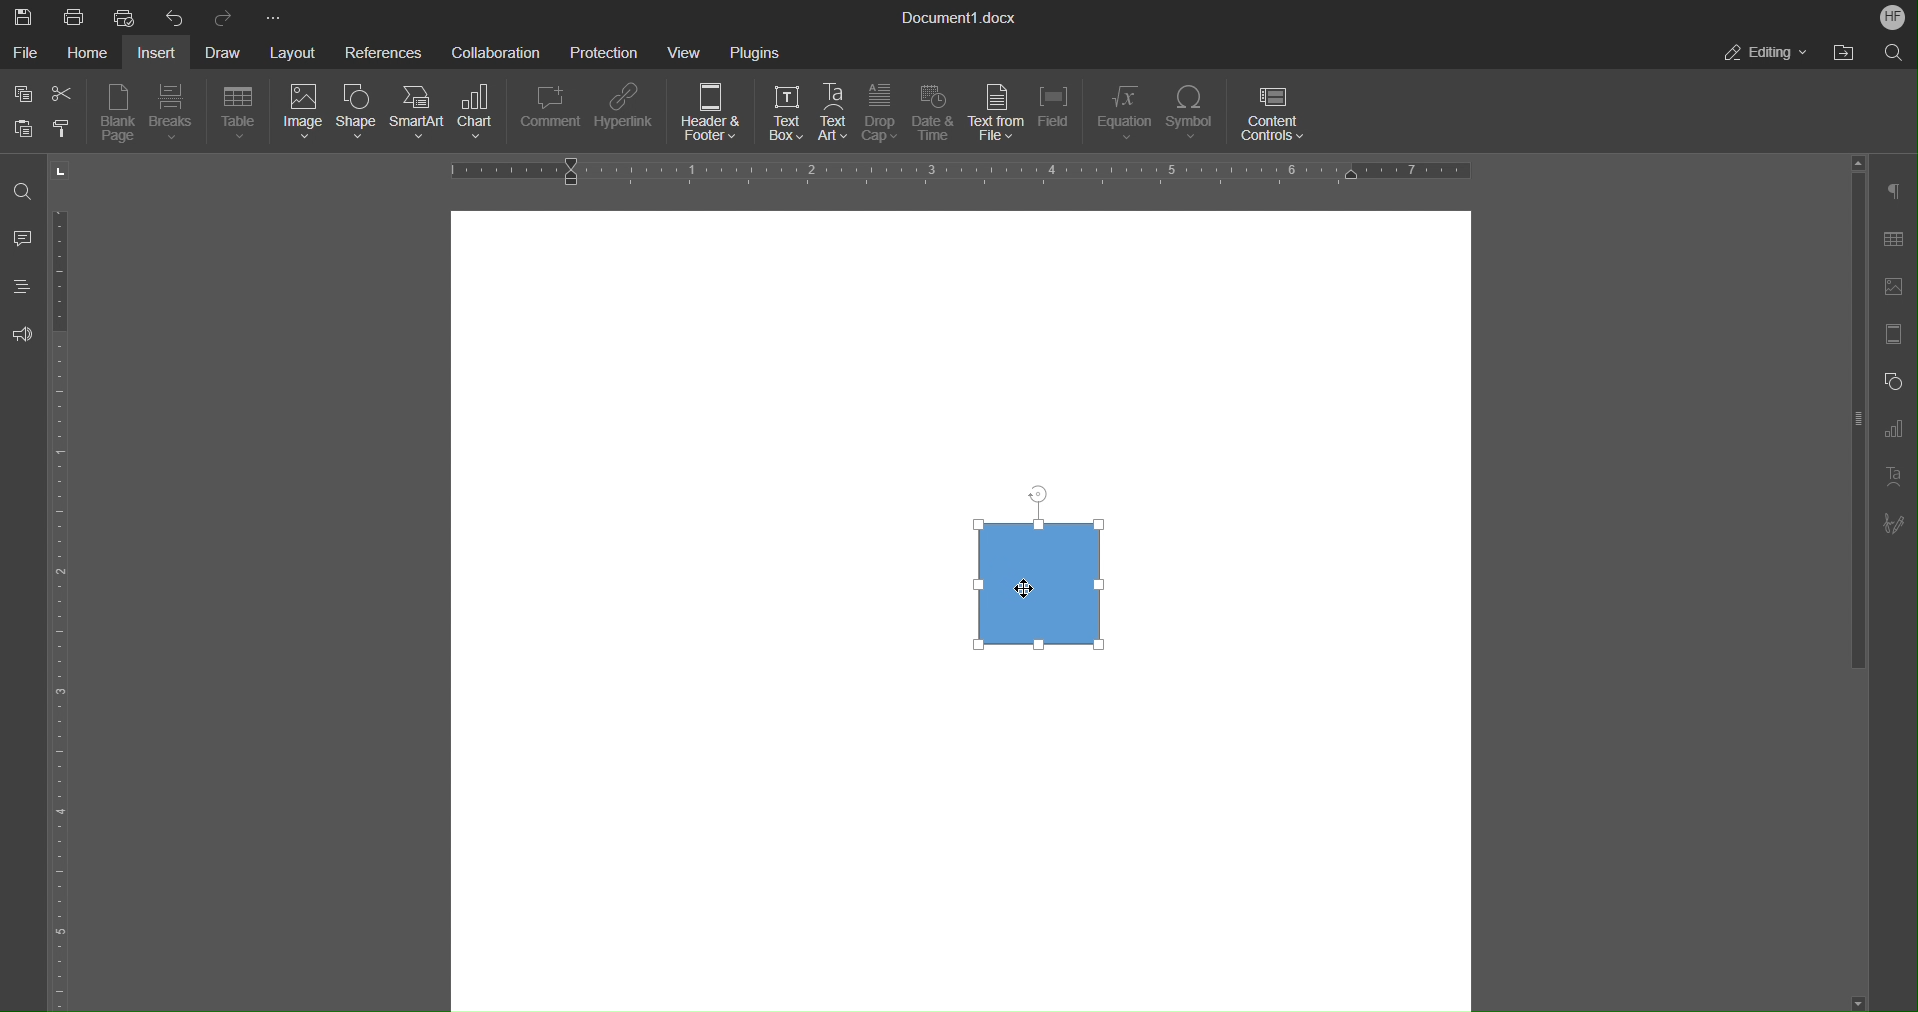 The width and height of the screenshot is (1918, 1012). I want to click on Print, so click(75, 16).